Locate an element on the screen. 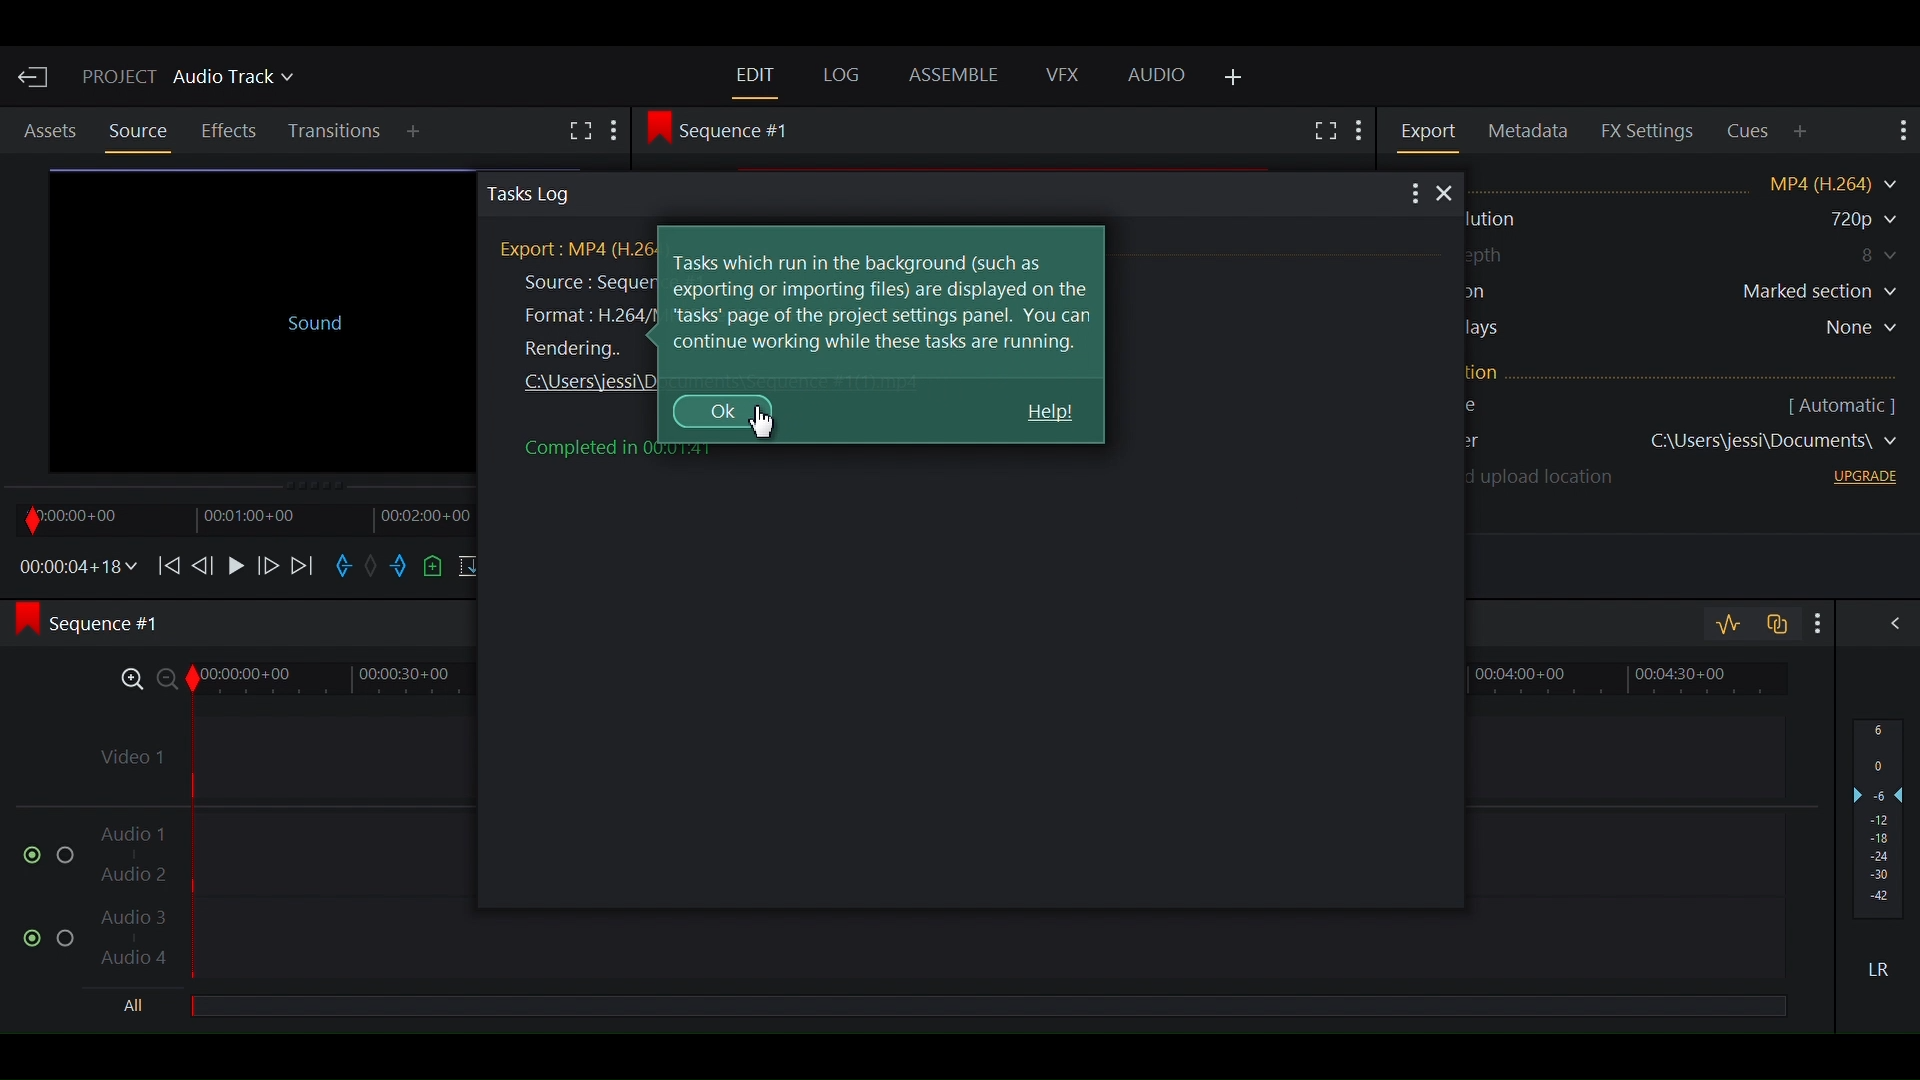  LR is located at coordinates (1886, 969).